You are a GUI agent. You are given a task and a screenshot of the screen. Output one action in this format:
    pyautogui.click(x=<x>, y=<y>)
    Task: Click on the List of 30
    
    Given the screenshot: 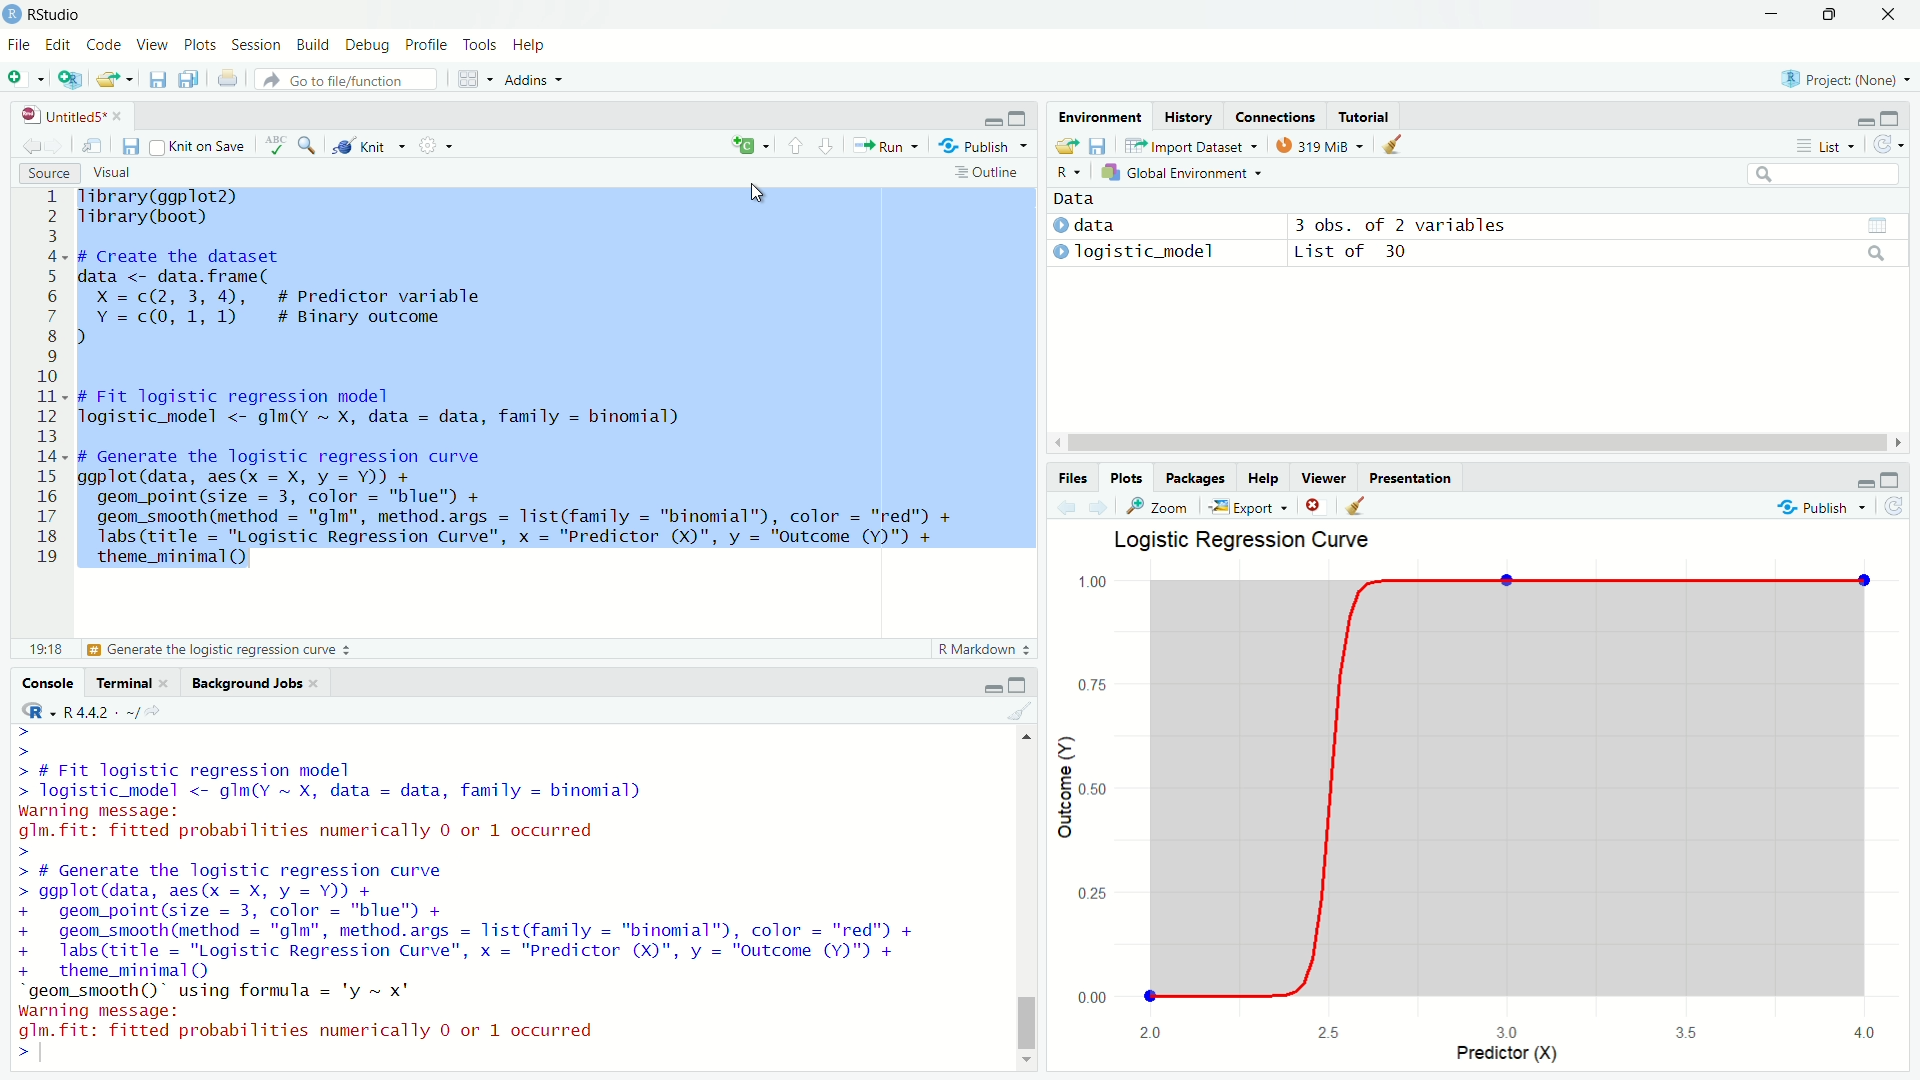 What is the action you would take?
    pyautogui.click(x=1348, y=252)
    